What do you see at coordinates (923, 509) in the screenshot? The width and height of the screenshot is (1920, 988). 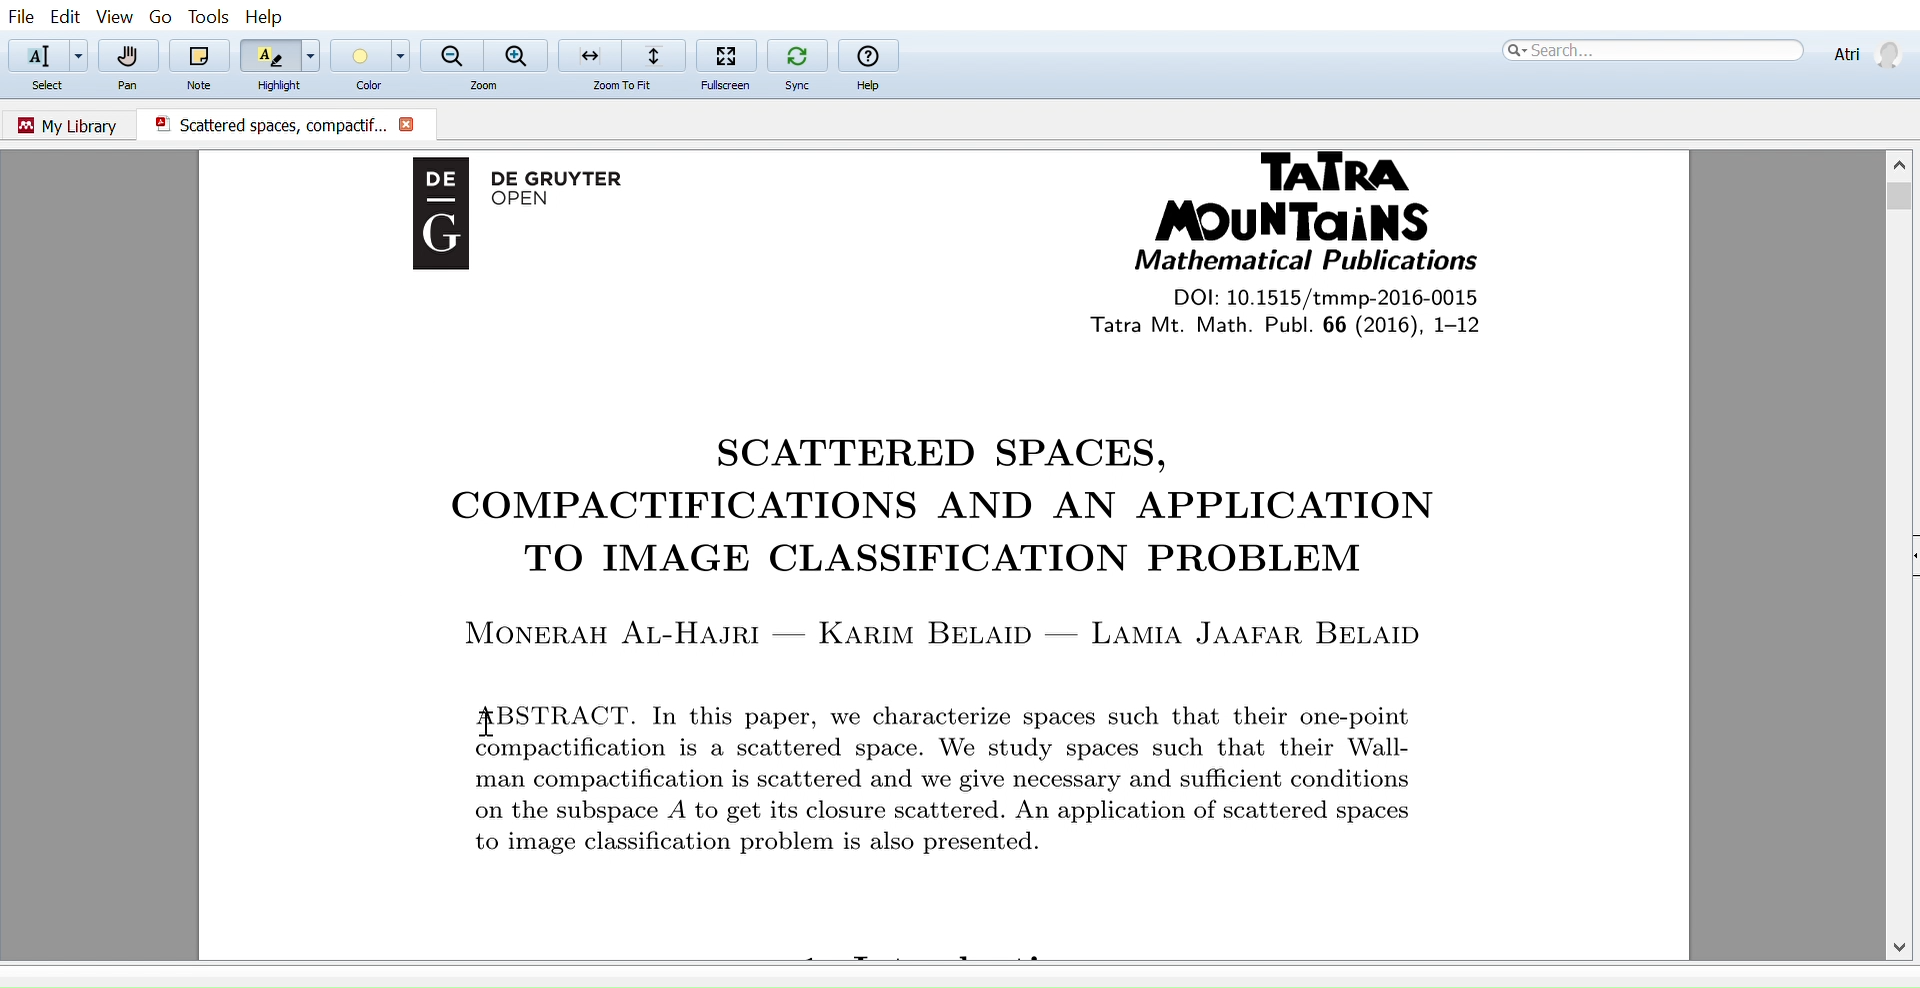 I see `COMPACTIFICATIONS AND AN APPLICATION` at bounding box center [923, 509].